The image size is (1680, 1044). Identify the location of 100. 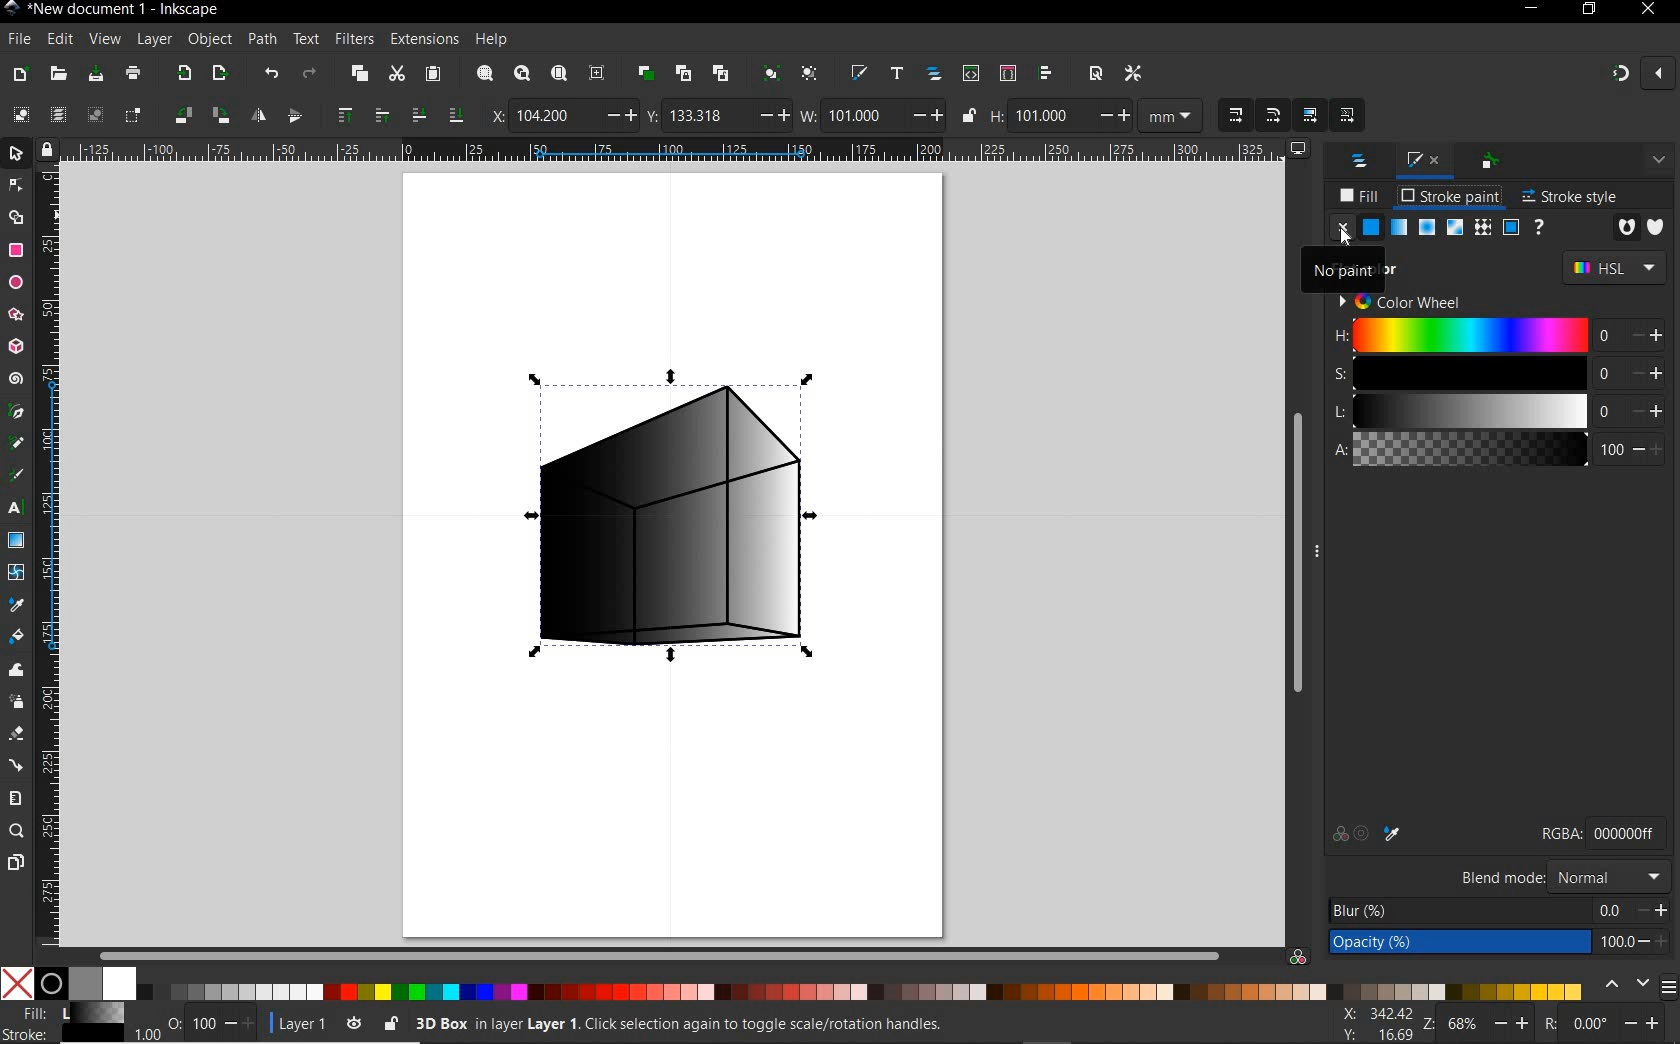
(1611, 448).